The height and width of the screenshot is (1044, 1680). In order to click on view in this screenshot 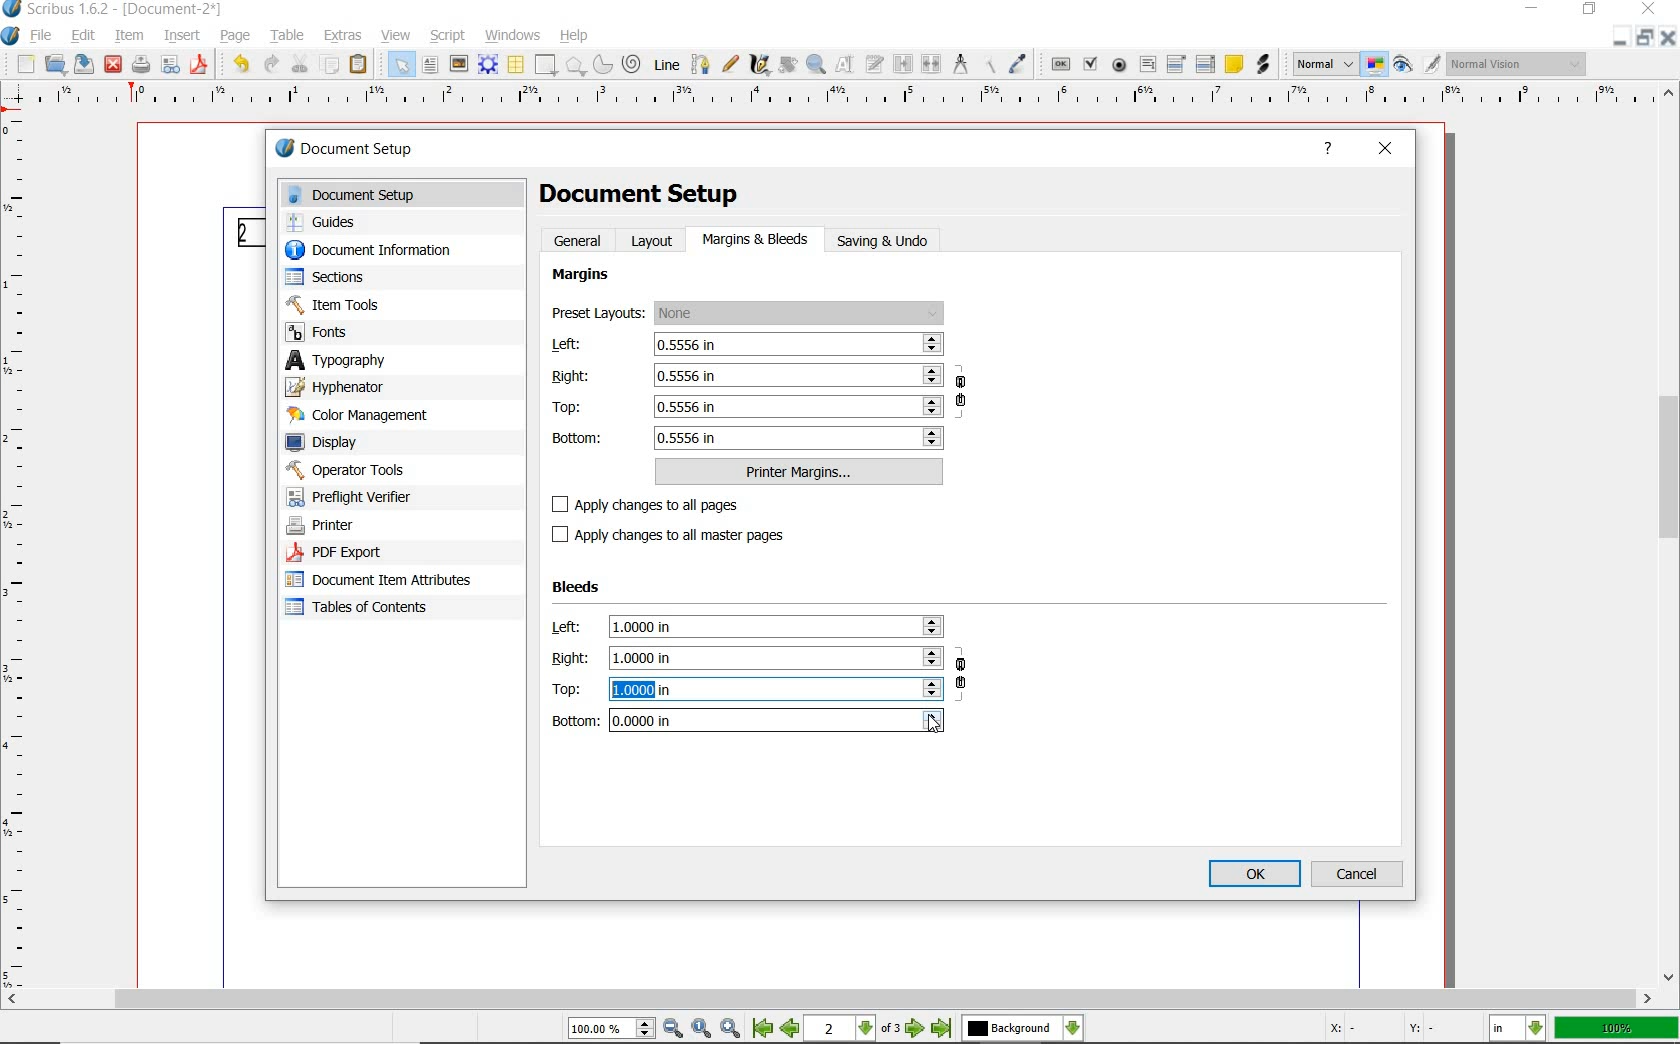, I will do `click(395, 35)`.